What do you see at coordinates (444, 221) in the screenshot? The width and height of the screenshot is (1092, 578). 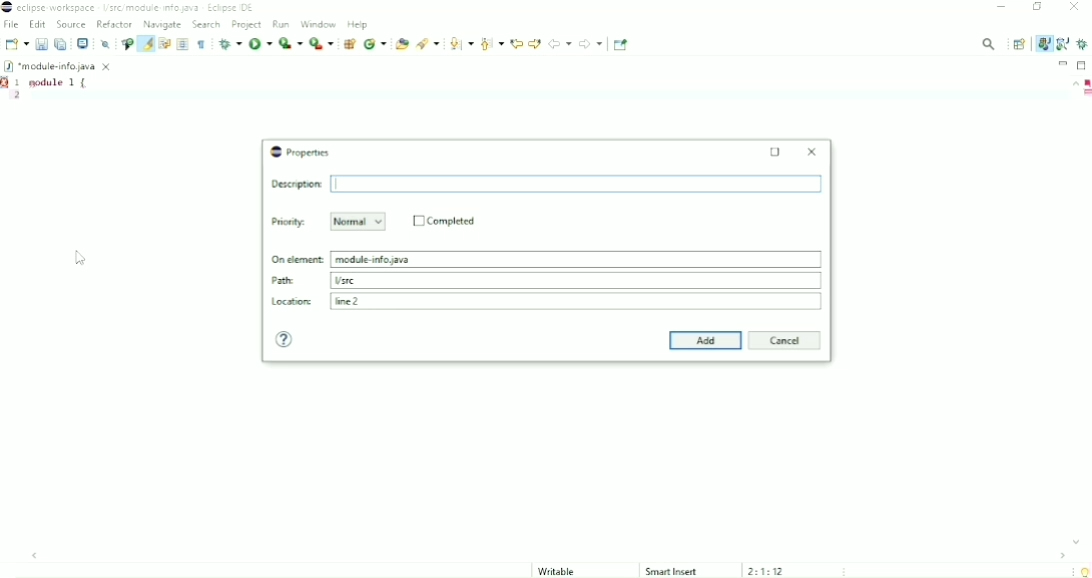 I see `Completed` at bounding box center [444, 221].